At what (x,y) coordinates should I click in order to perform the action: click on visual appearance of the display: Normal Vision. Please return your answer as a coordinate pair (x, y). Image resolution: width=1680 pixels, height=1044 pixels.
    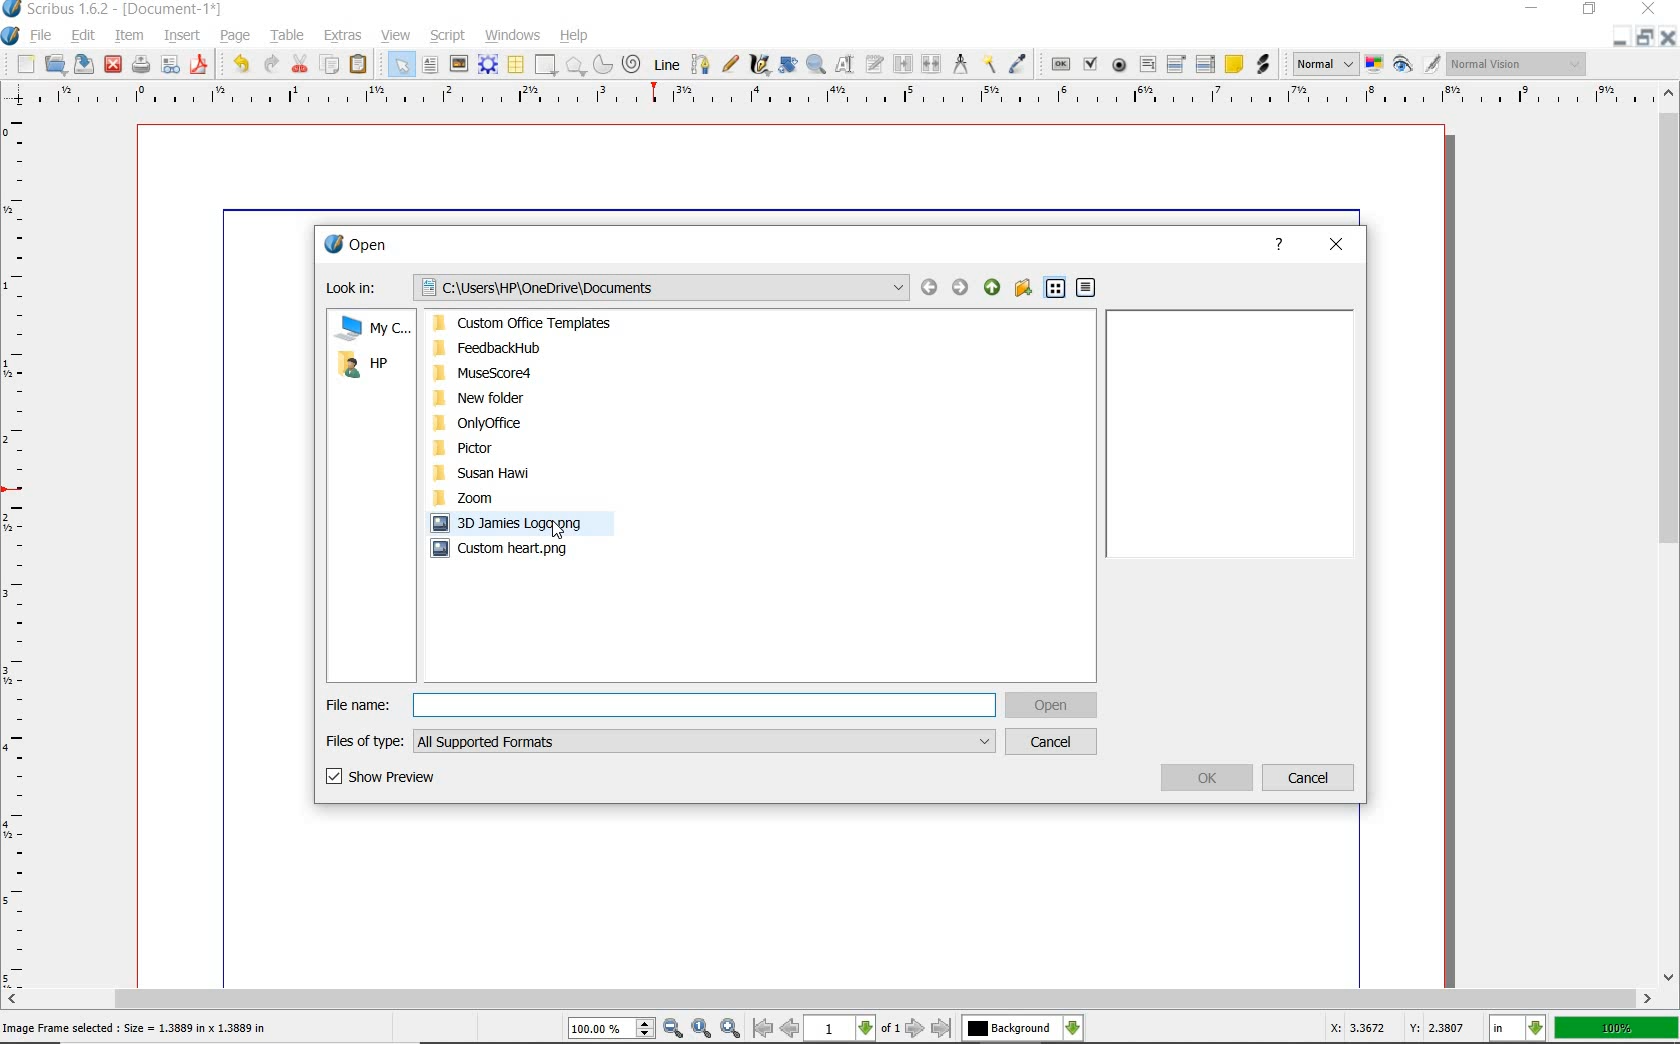
    Looking at the image, I should click on (1515, 63).